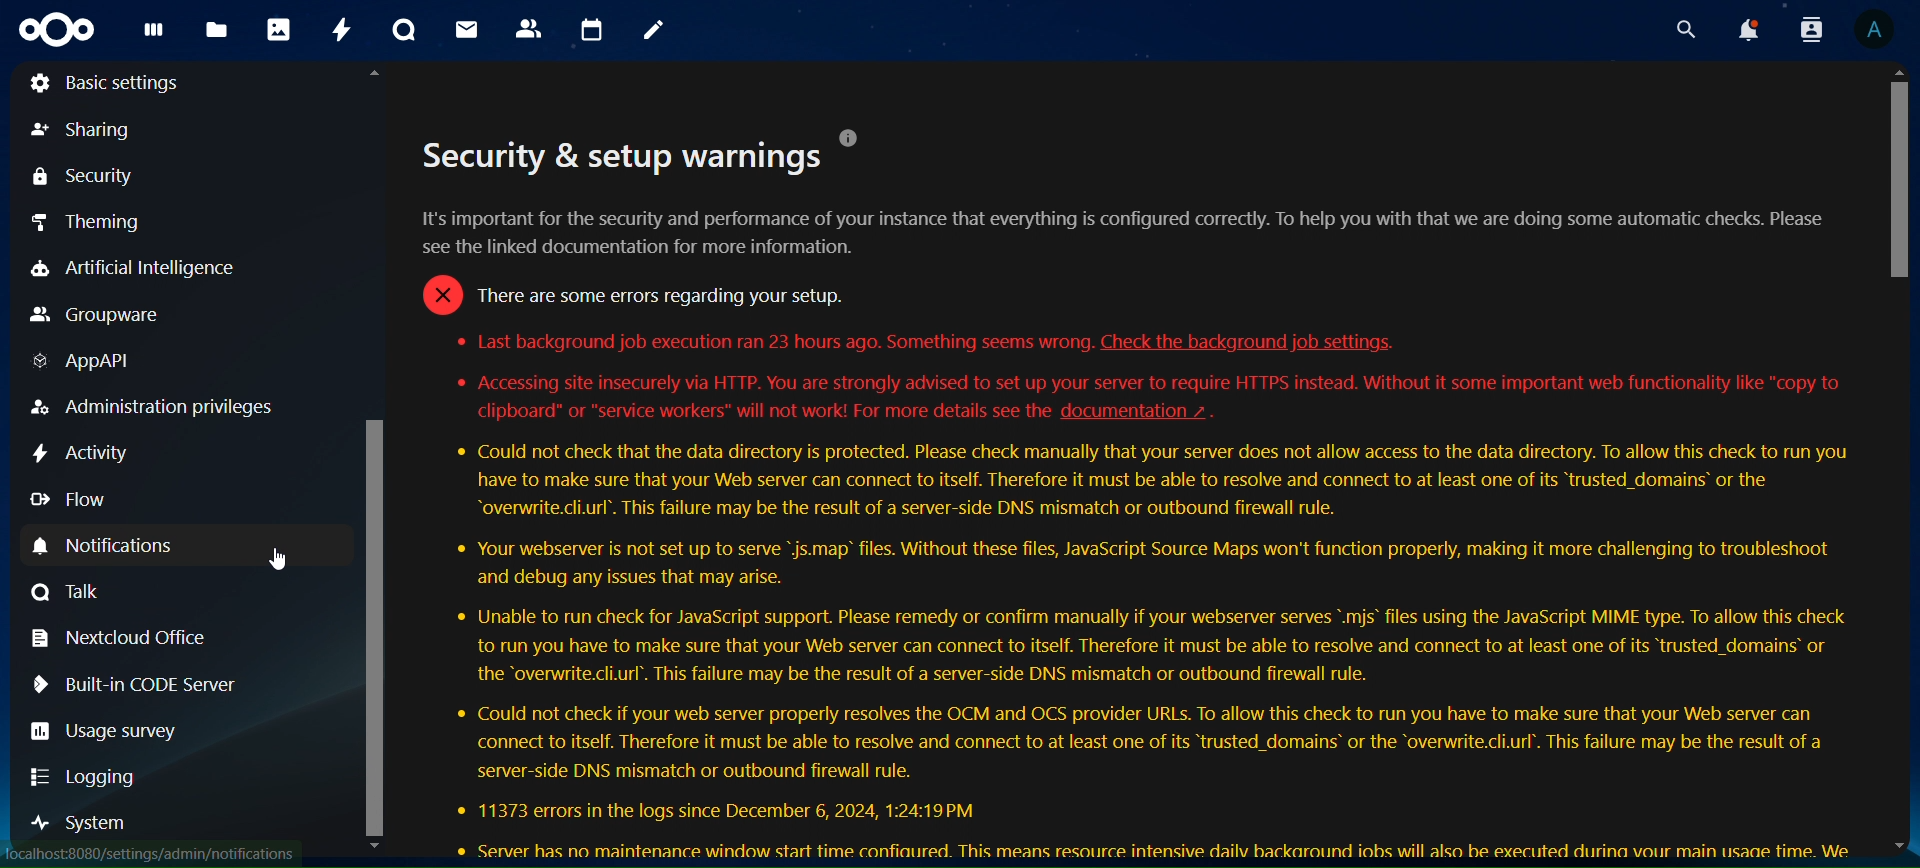  I want to click on administration privileges, so click(151, 404).